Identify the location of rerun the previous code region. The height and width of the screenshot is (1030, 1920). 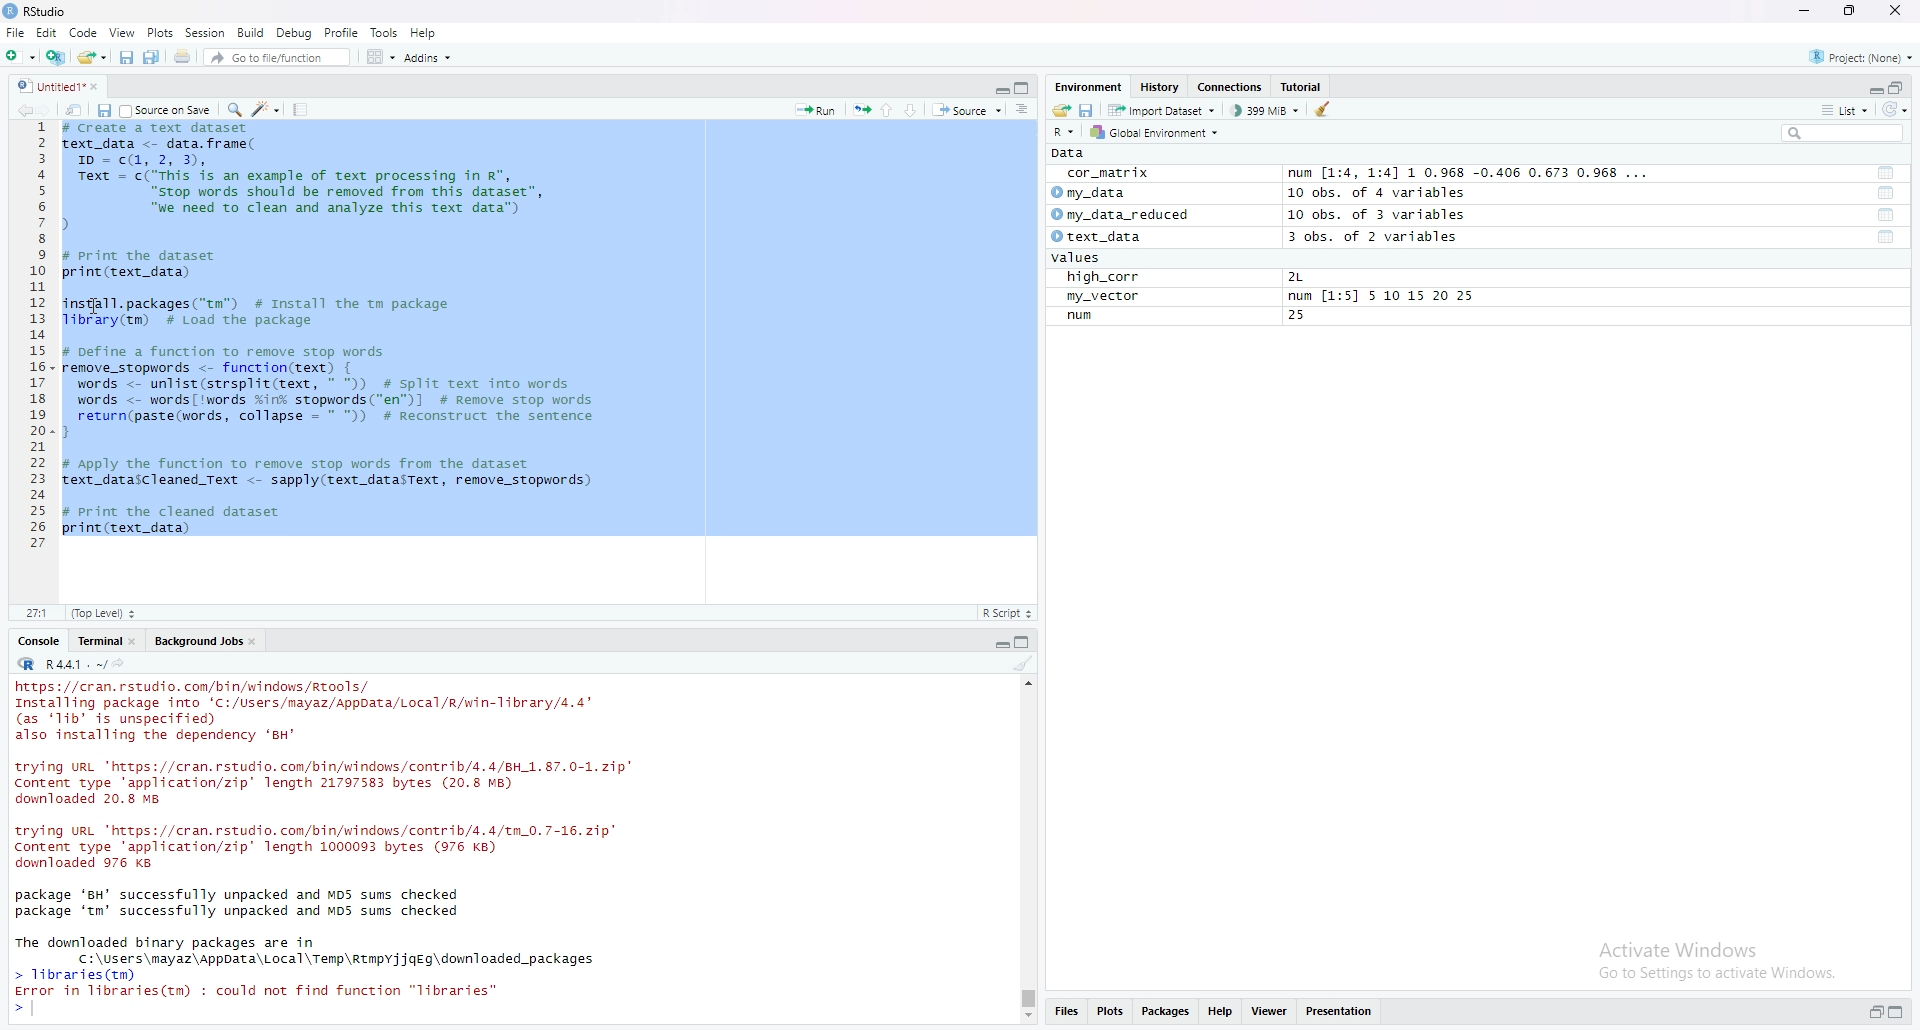
(861, 109).